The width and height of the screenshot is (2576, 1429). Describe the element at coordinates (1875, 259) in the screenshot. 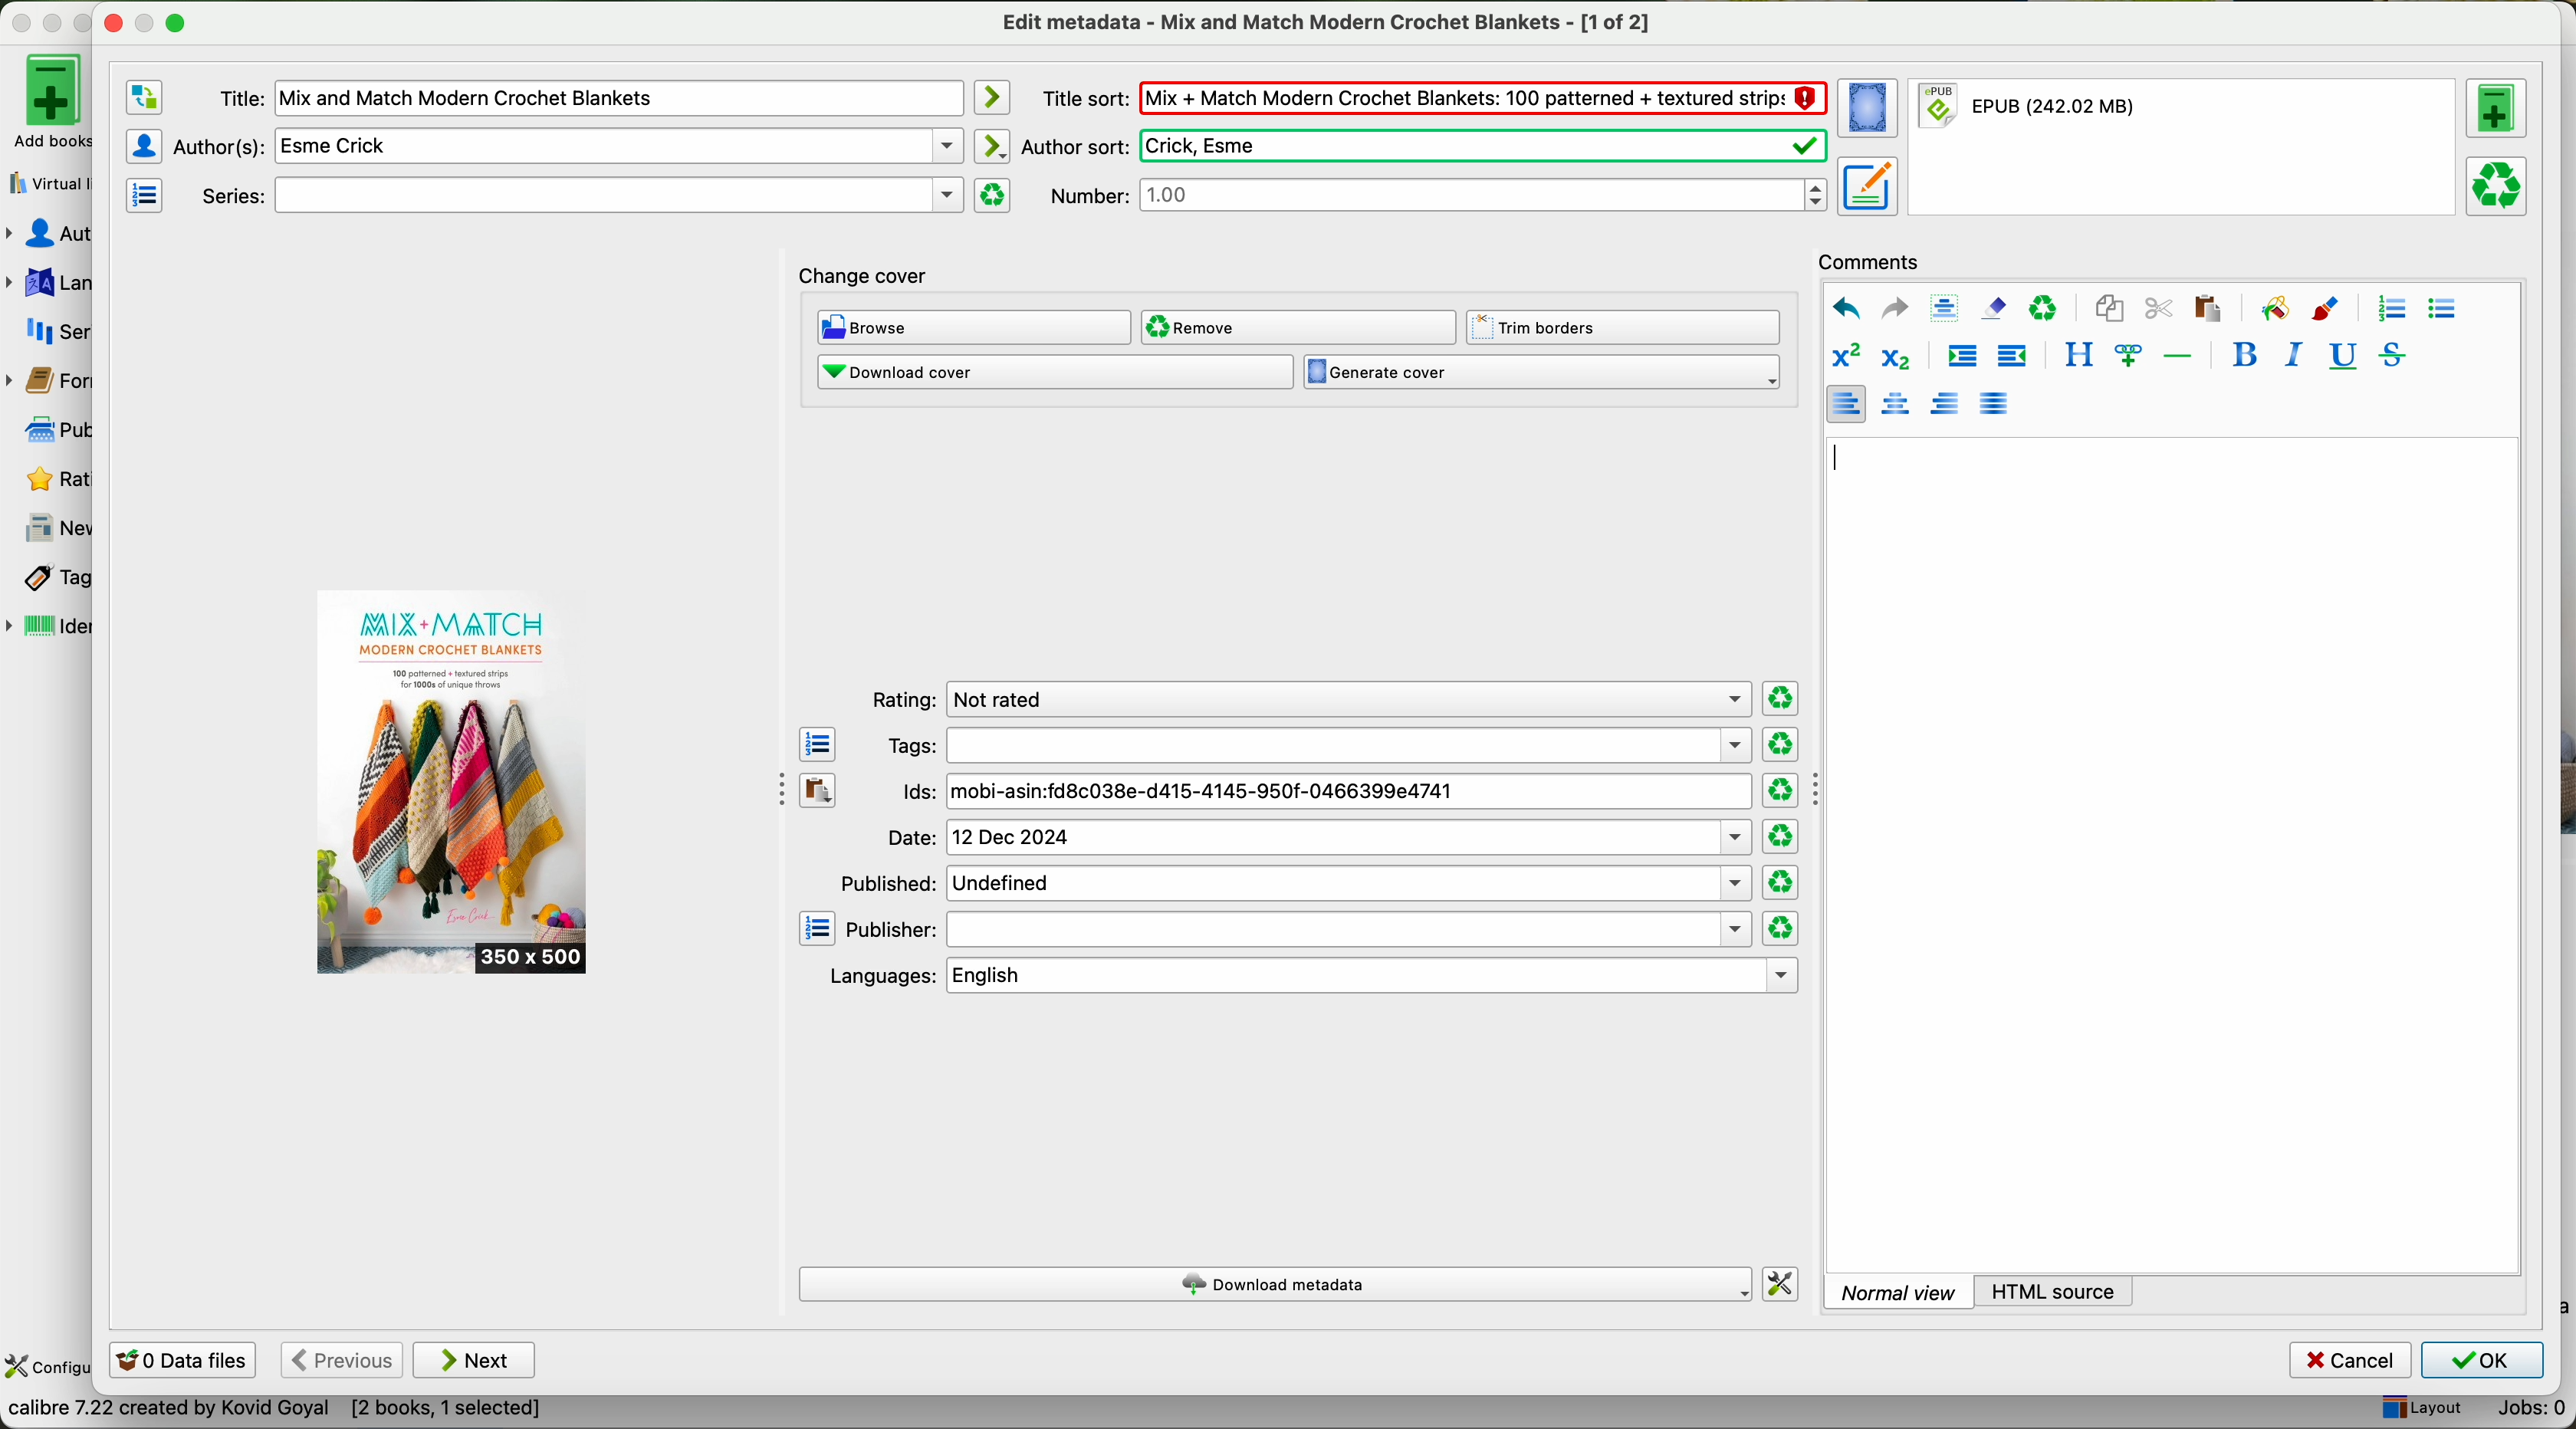

I see `comments` at that location.